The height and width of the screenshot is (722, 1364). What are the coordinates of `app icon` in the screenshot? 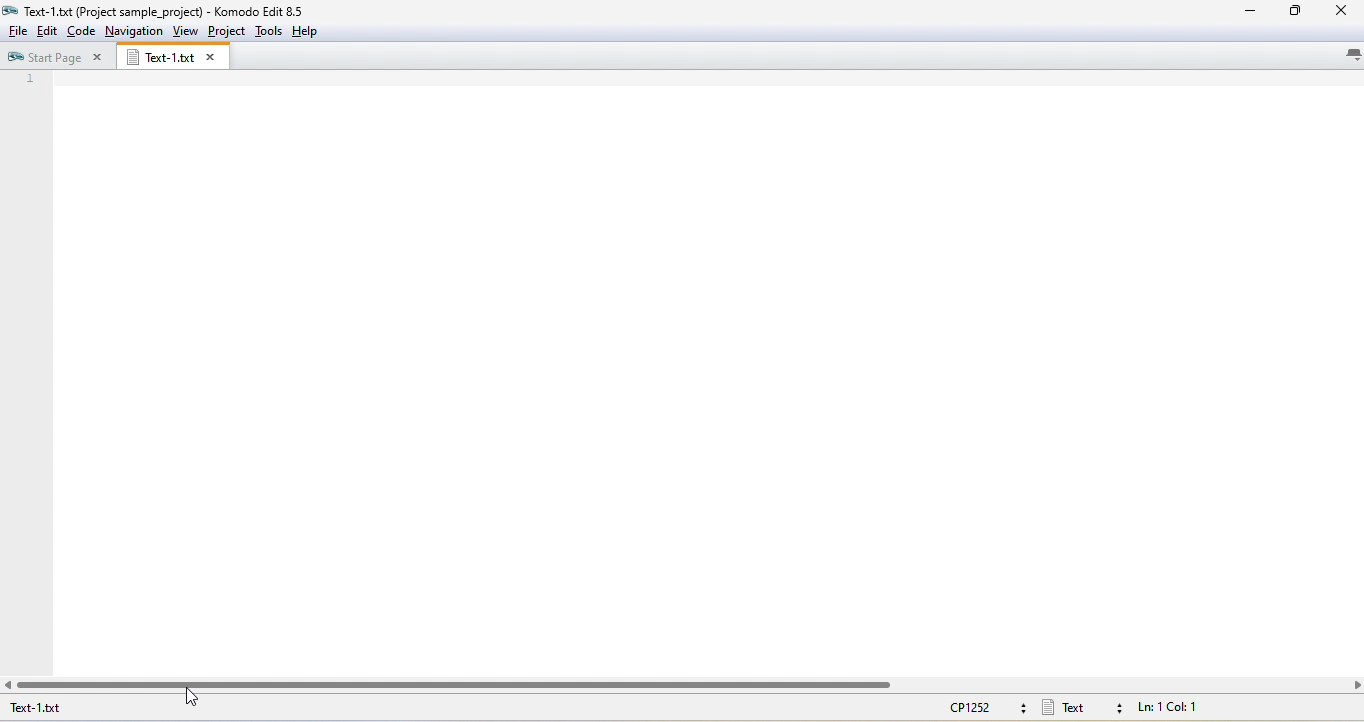 It's located at (10, 10).